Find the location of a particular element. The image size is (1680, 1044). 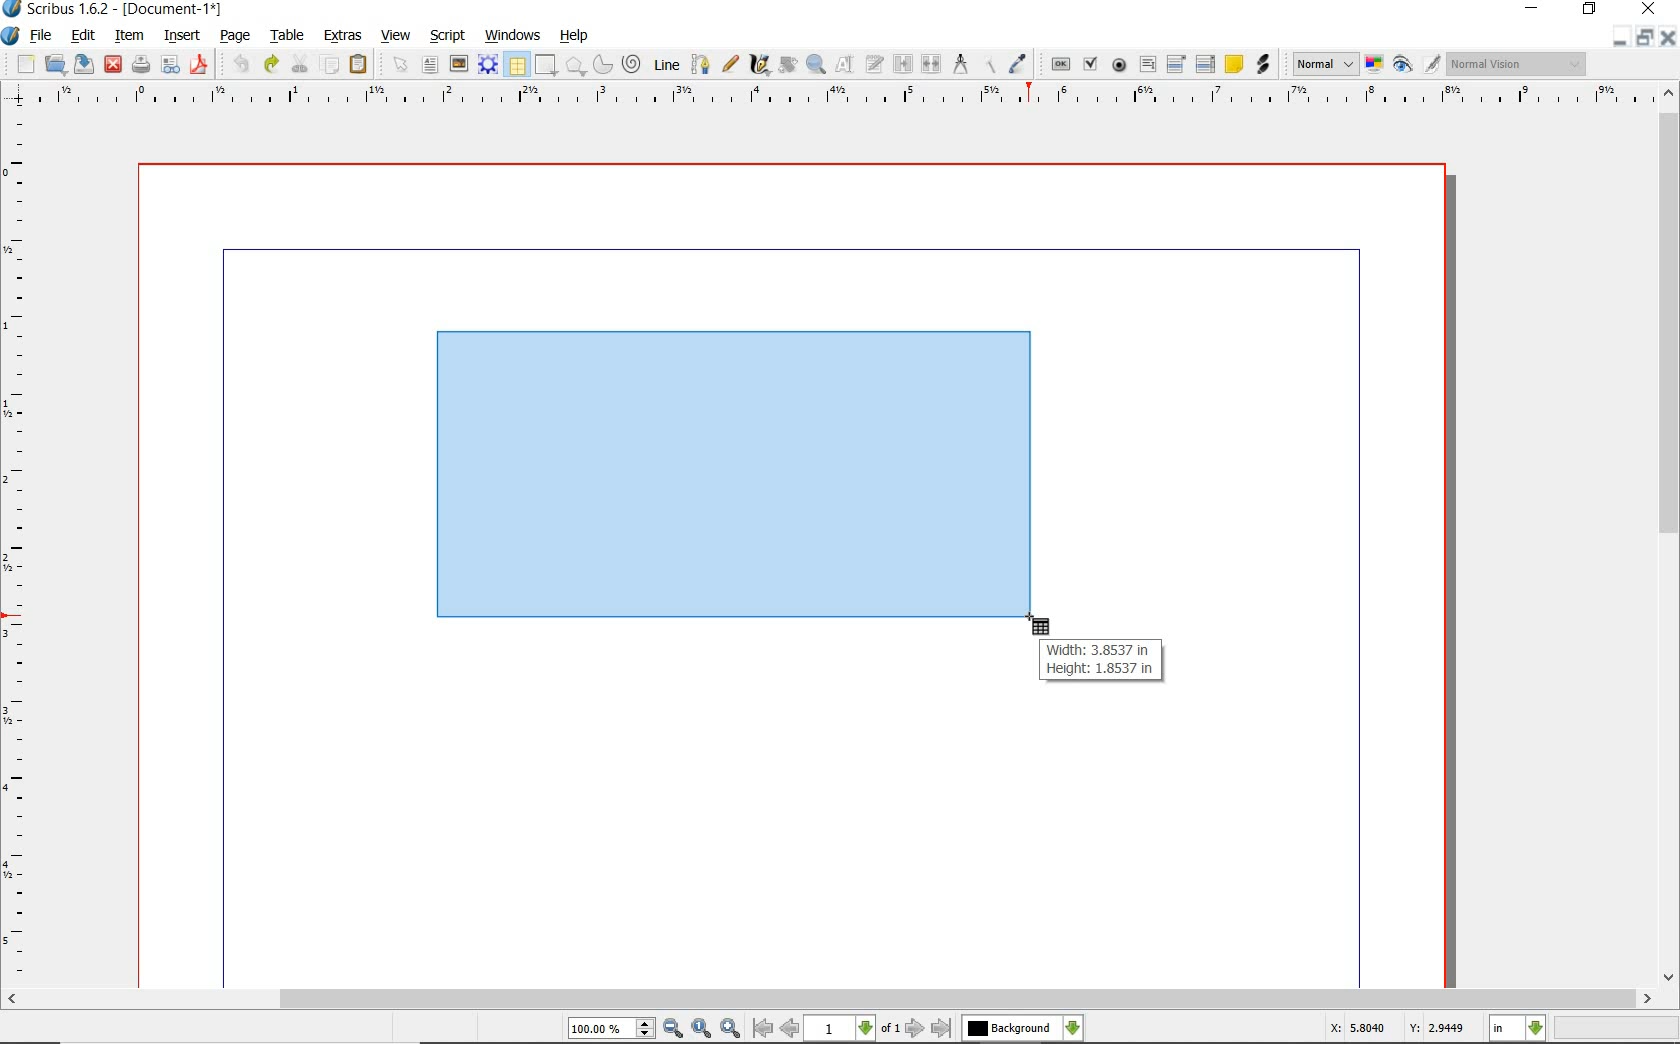

preflight verifier is located at coordinates (170, 66).